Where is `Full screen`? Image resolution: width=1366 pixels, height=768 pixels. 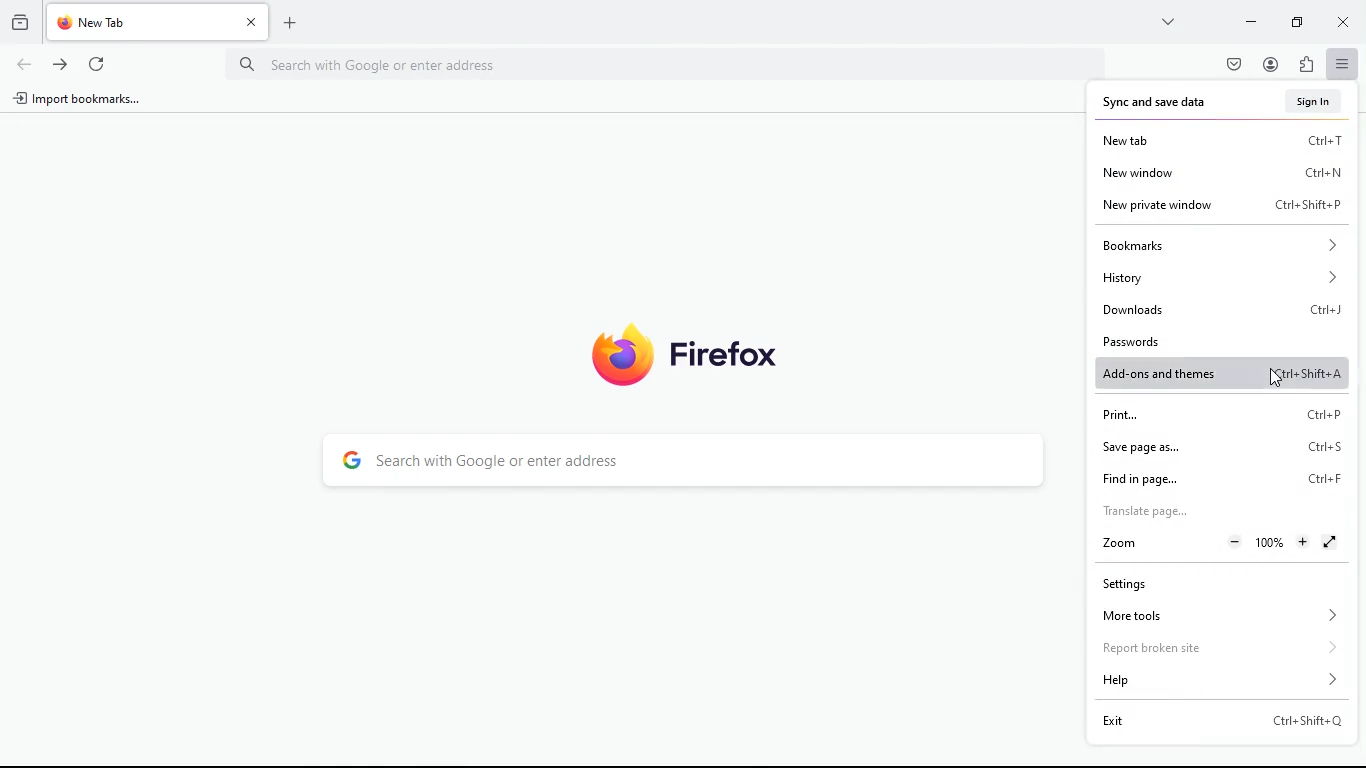
Full screen is located at coordinates (1331, 542).